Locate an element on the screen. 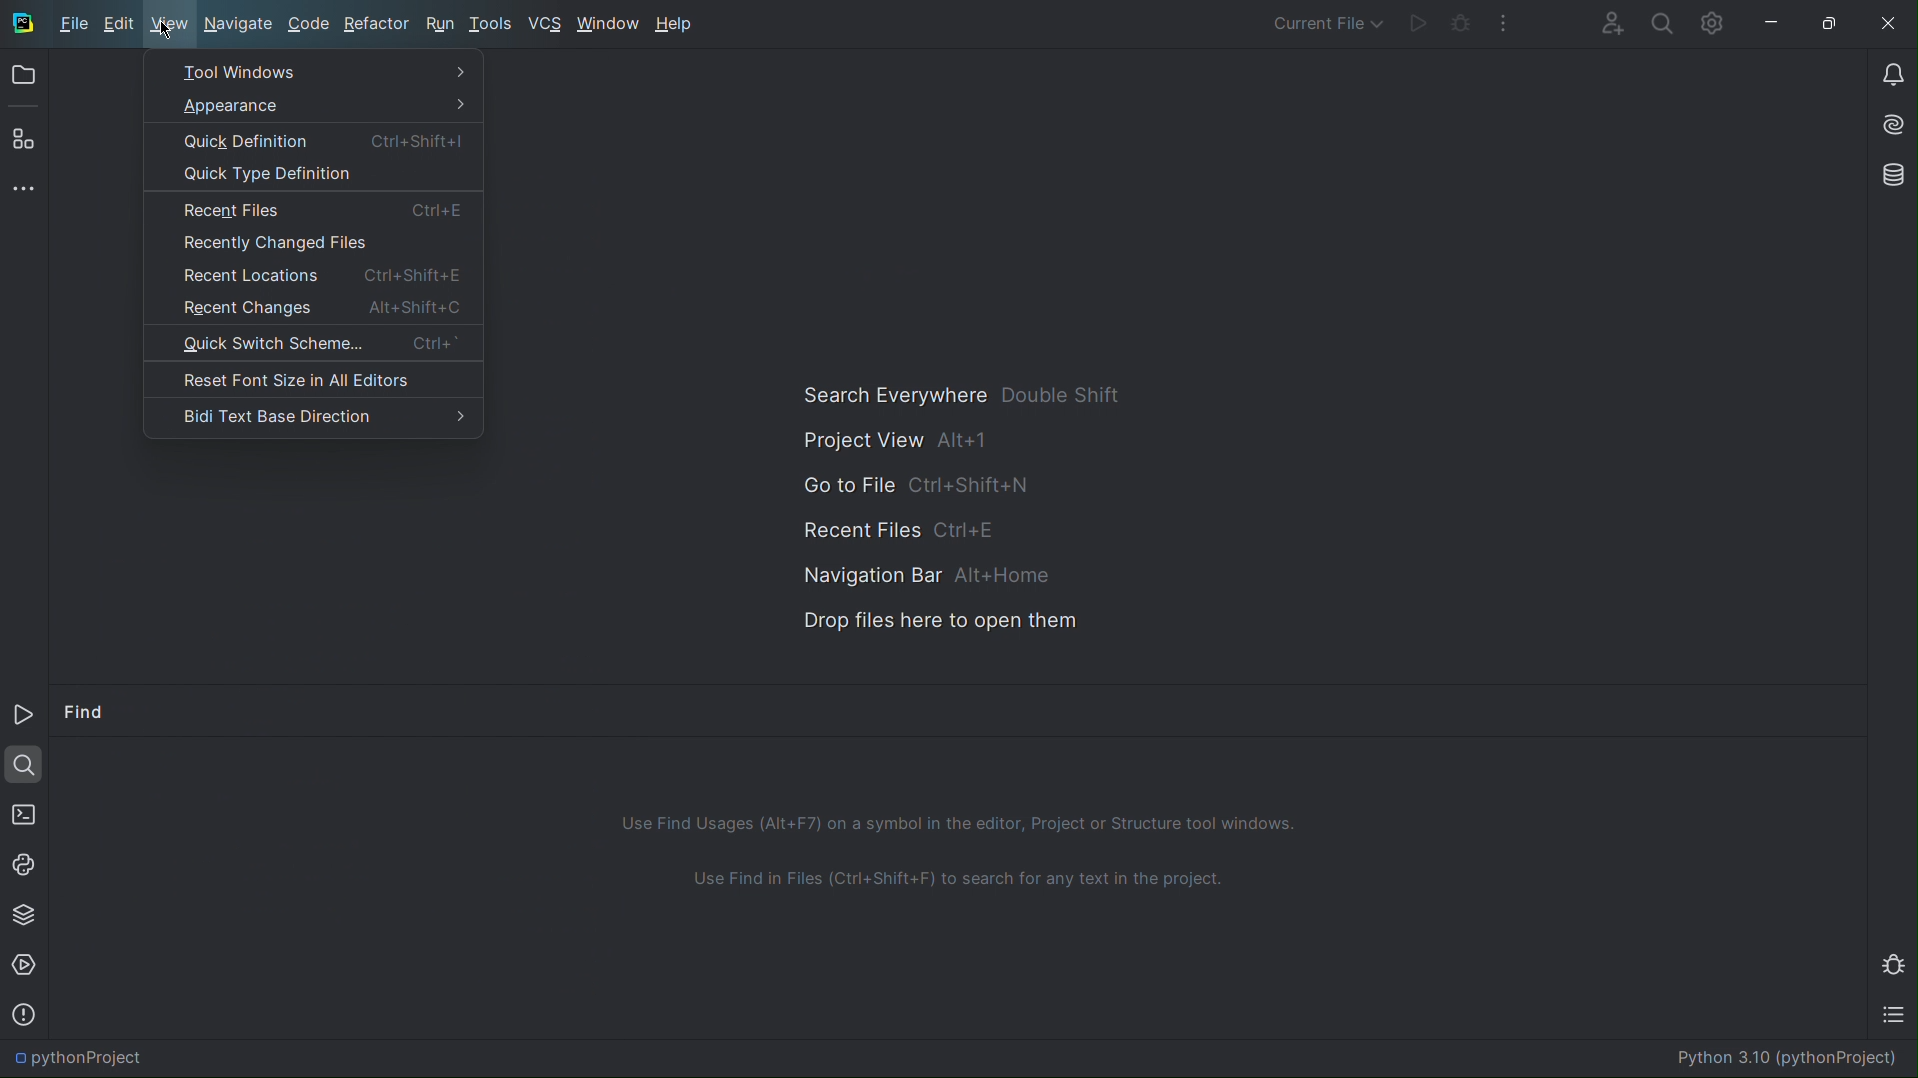  VCS is located at coordinates (547, 25).